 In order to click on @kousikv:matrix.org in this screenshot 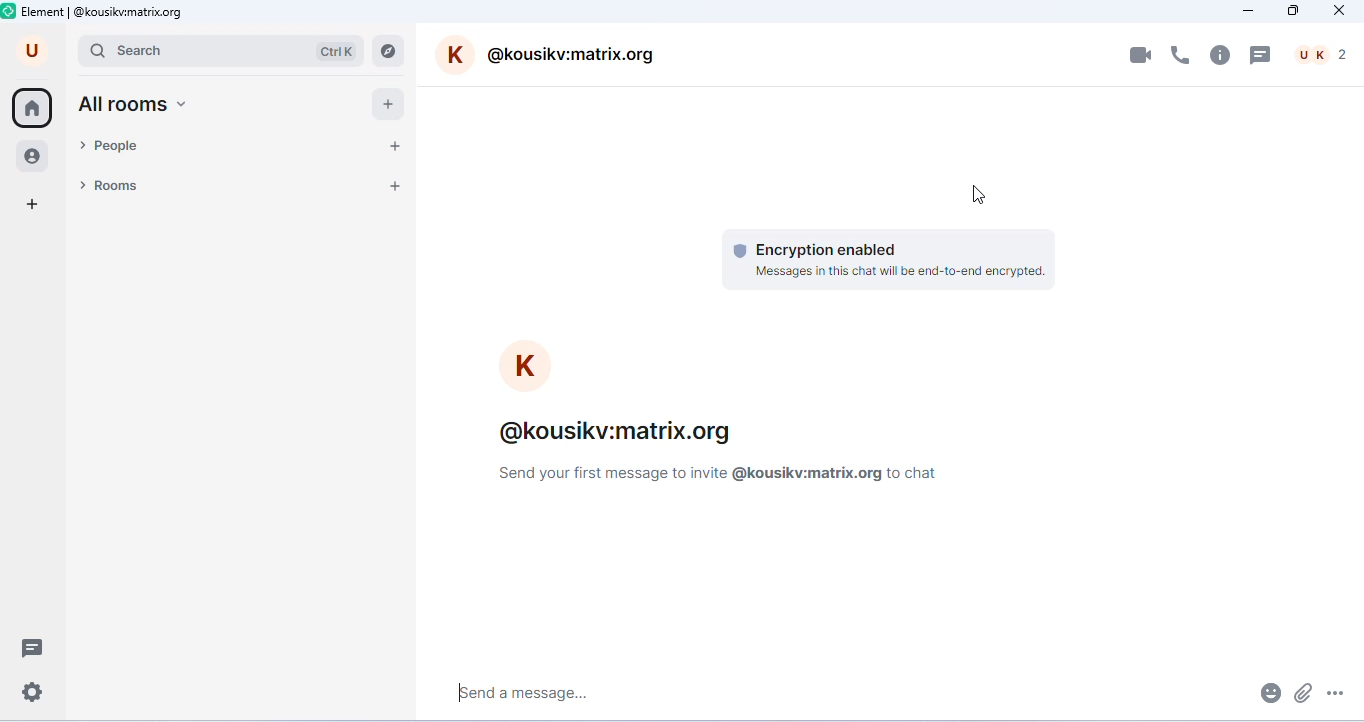, I will do `click(621, 434)`.